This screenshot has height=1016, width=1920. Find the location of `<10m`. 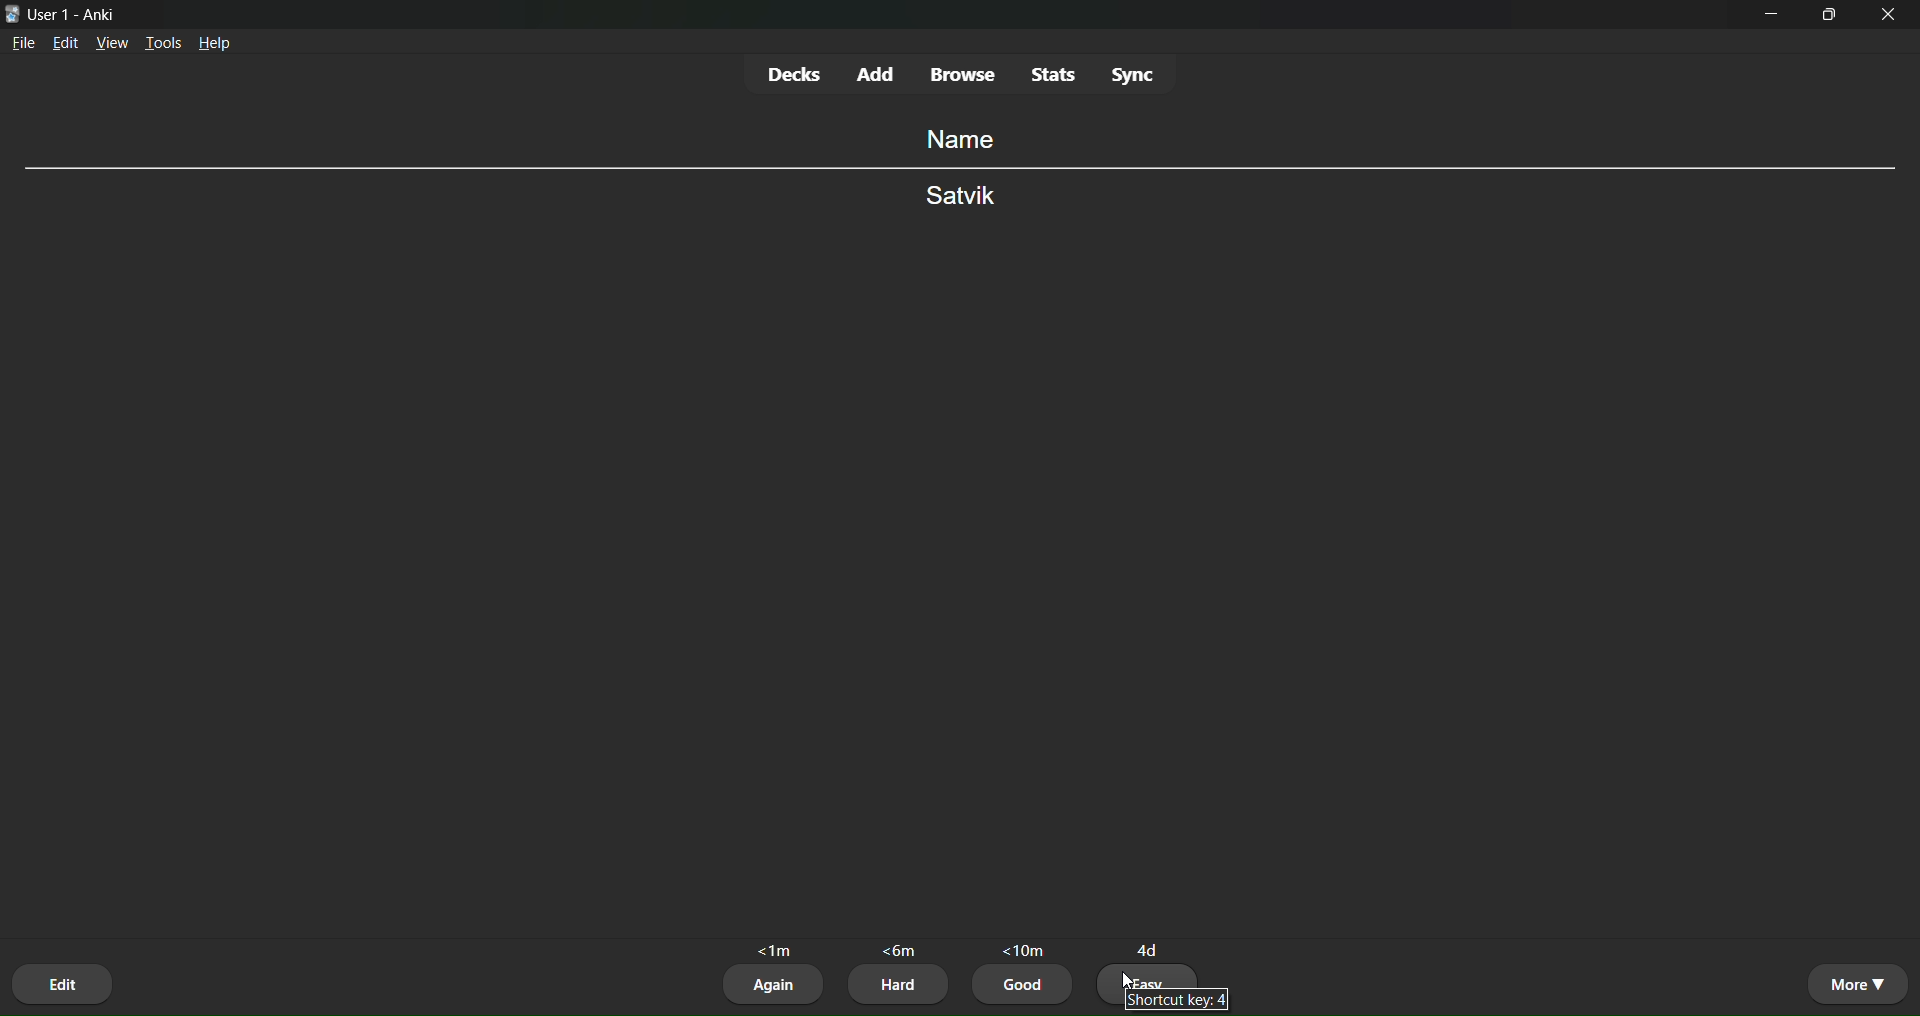

<10m is located at coordinates (1023, 945).